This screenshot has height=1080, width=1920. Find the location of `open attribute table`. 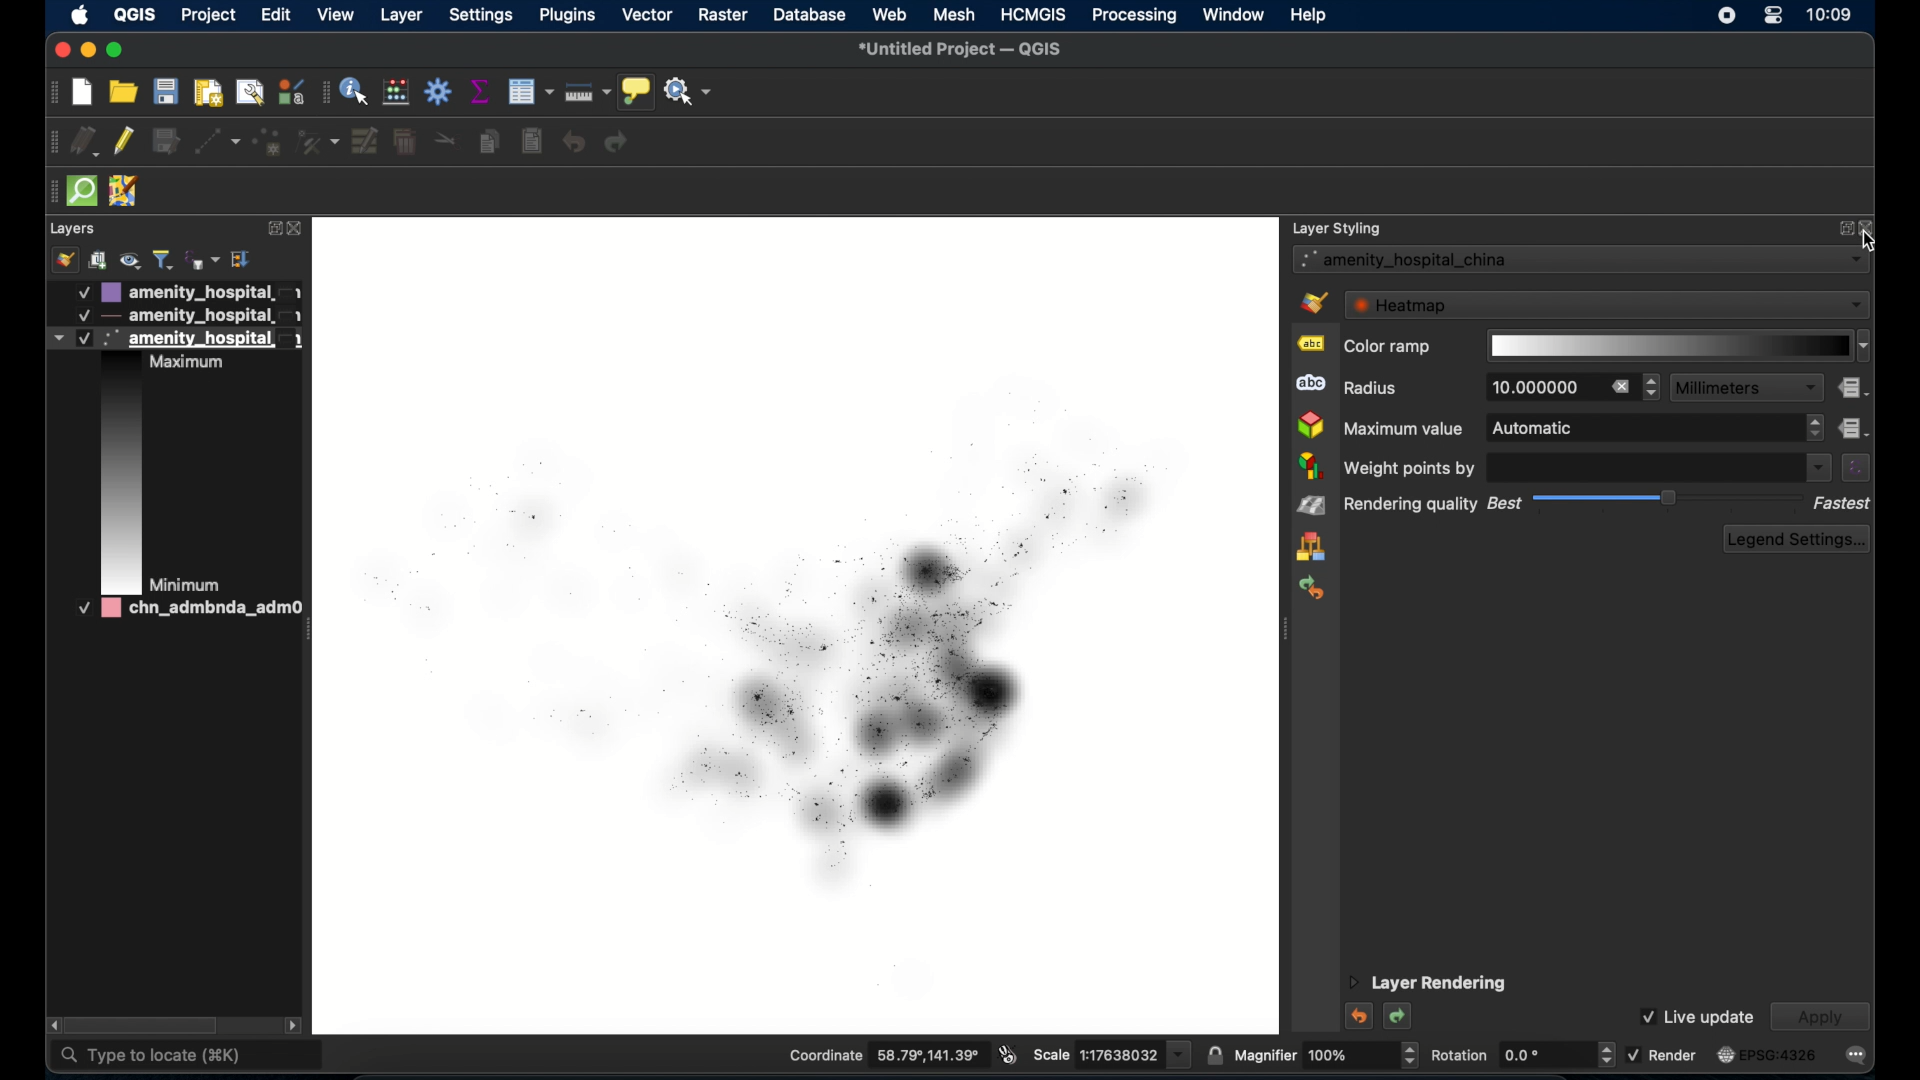

open attribute table is located at coordinates (529, 91).